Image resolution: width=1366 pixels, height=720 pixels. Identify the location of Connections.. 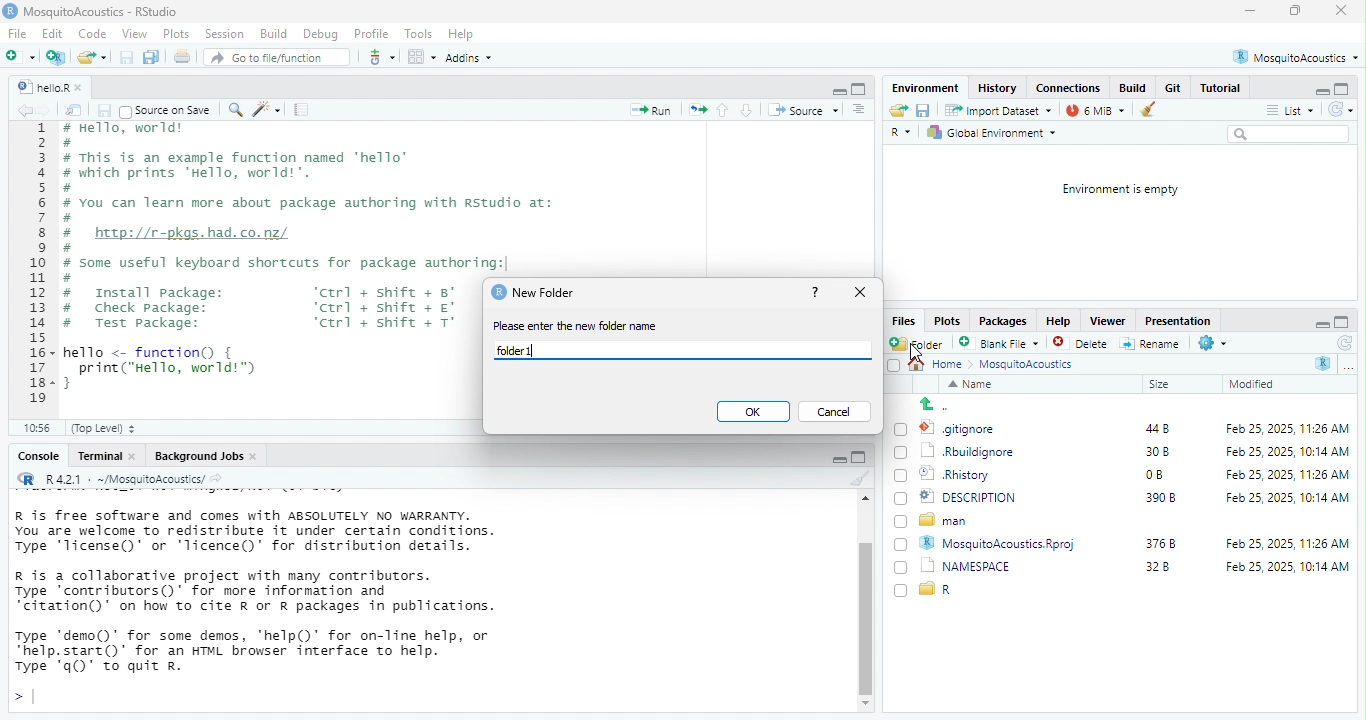
(1070, 87).